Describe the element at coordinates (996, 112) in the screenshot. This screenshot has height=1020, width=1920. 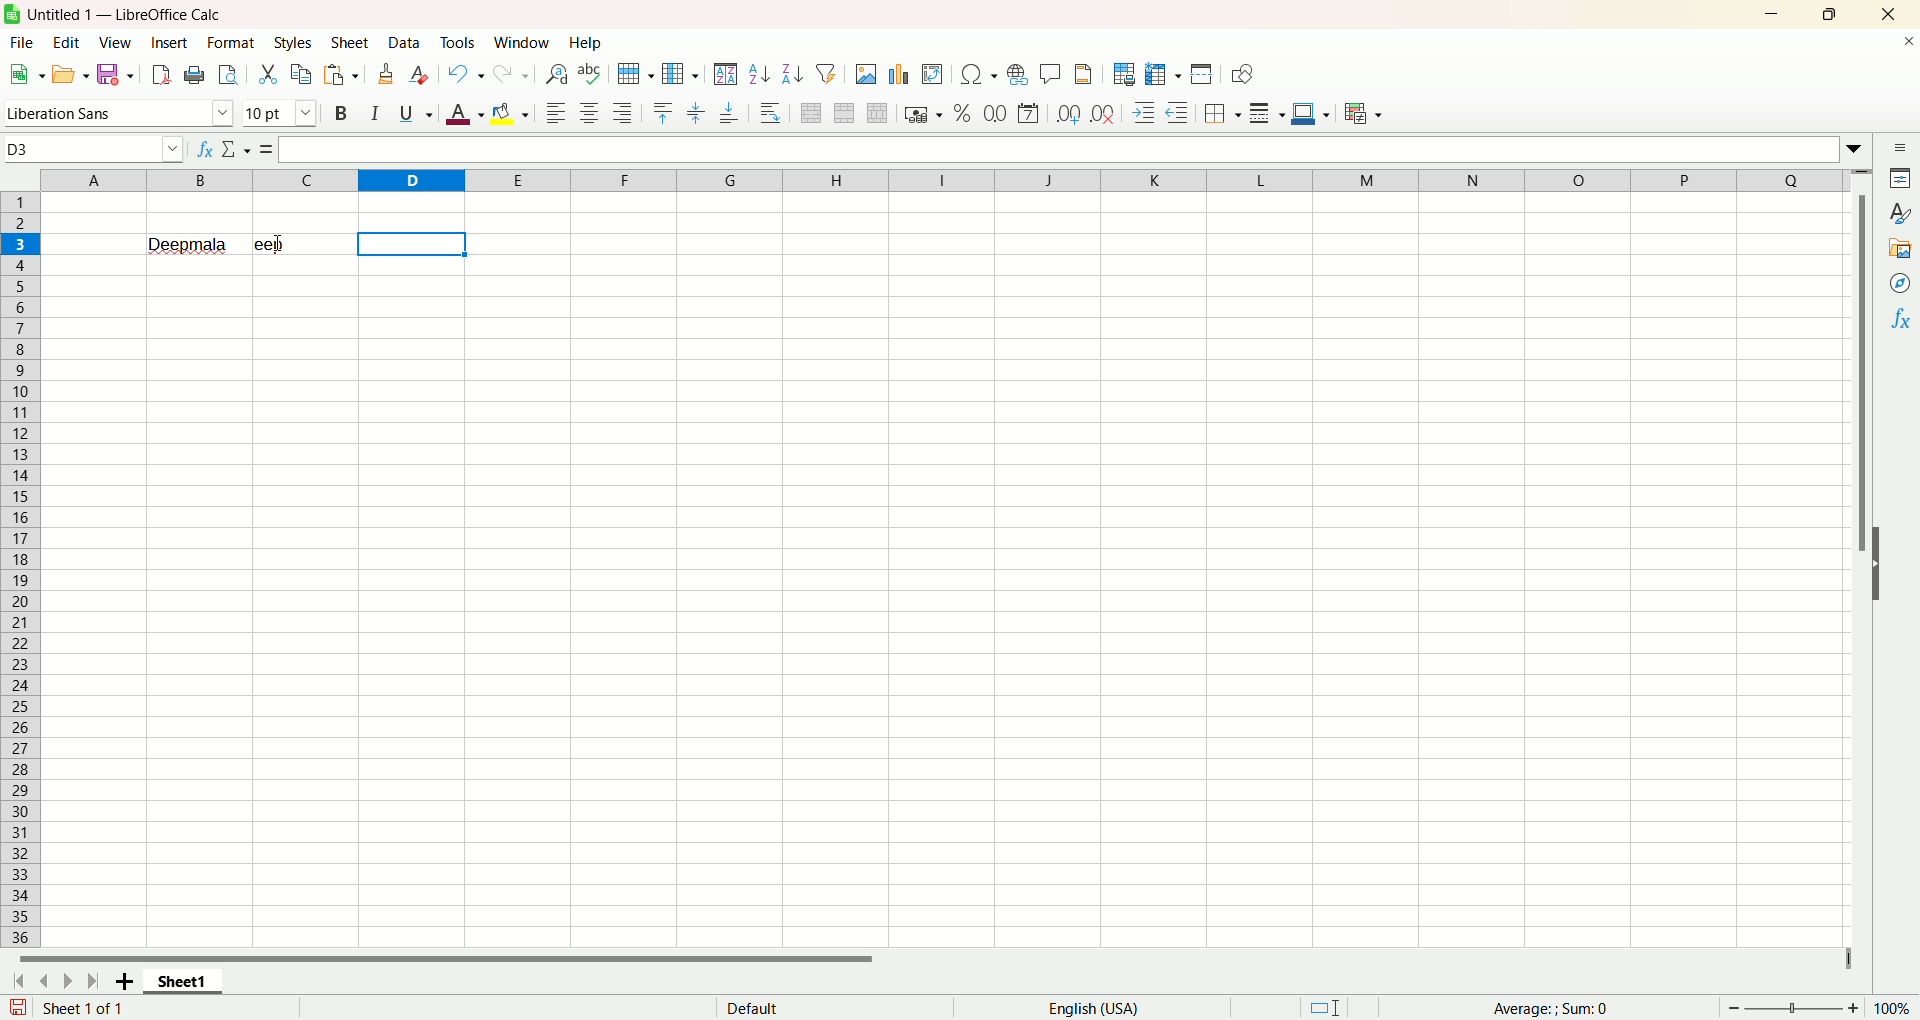
I see `Format as number` at that location.